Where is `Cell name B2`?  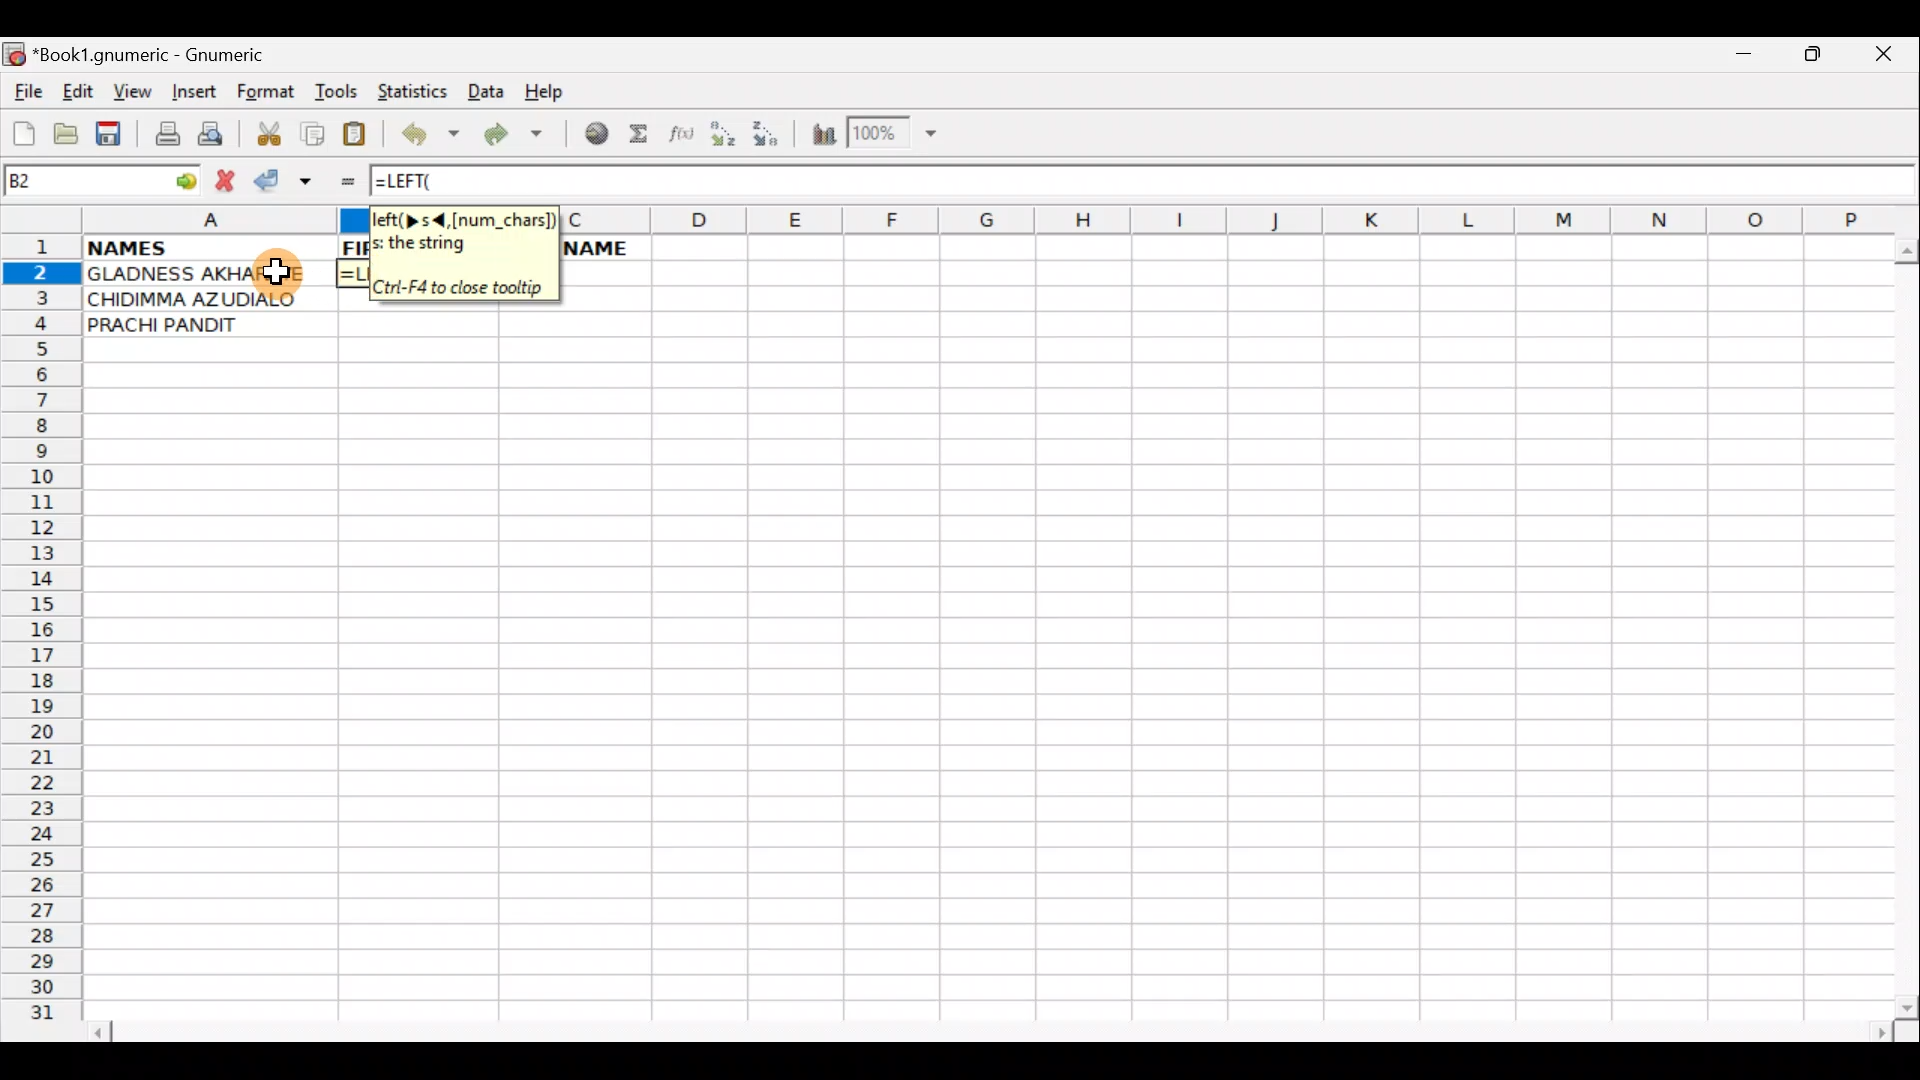
Cell name B2 is located at coordinates (76, 181).